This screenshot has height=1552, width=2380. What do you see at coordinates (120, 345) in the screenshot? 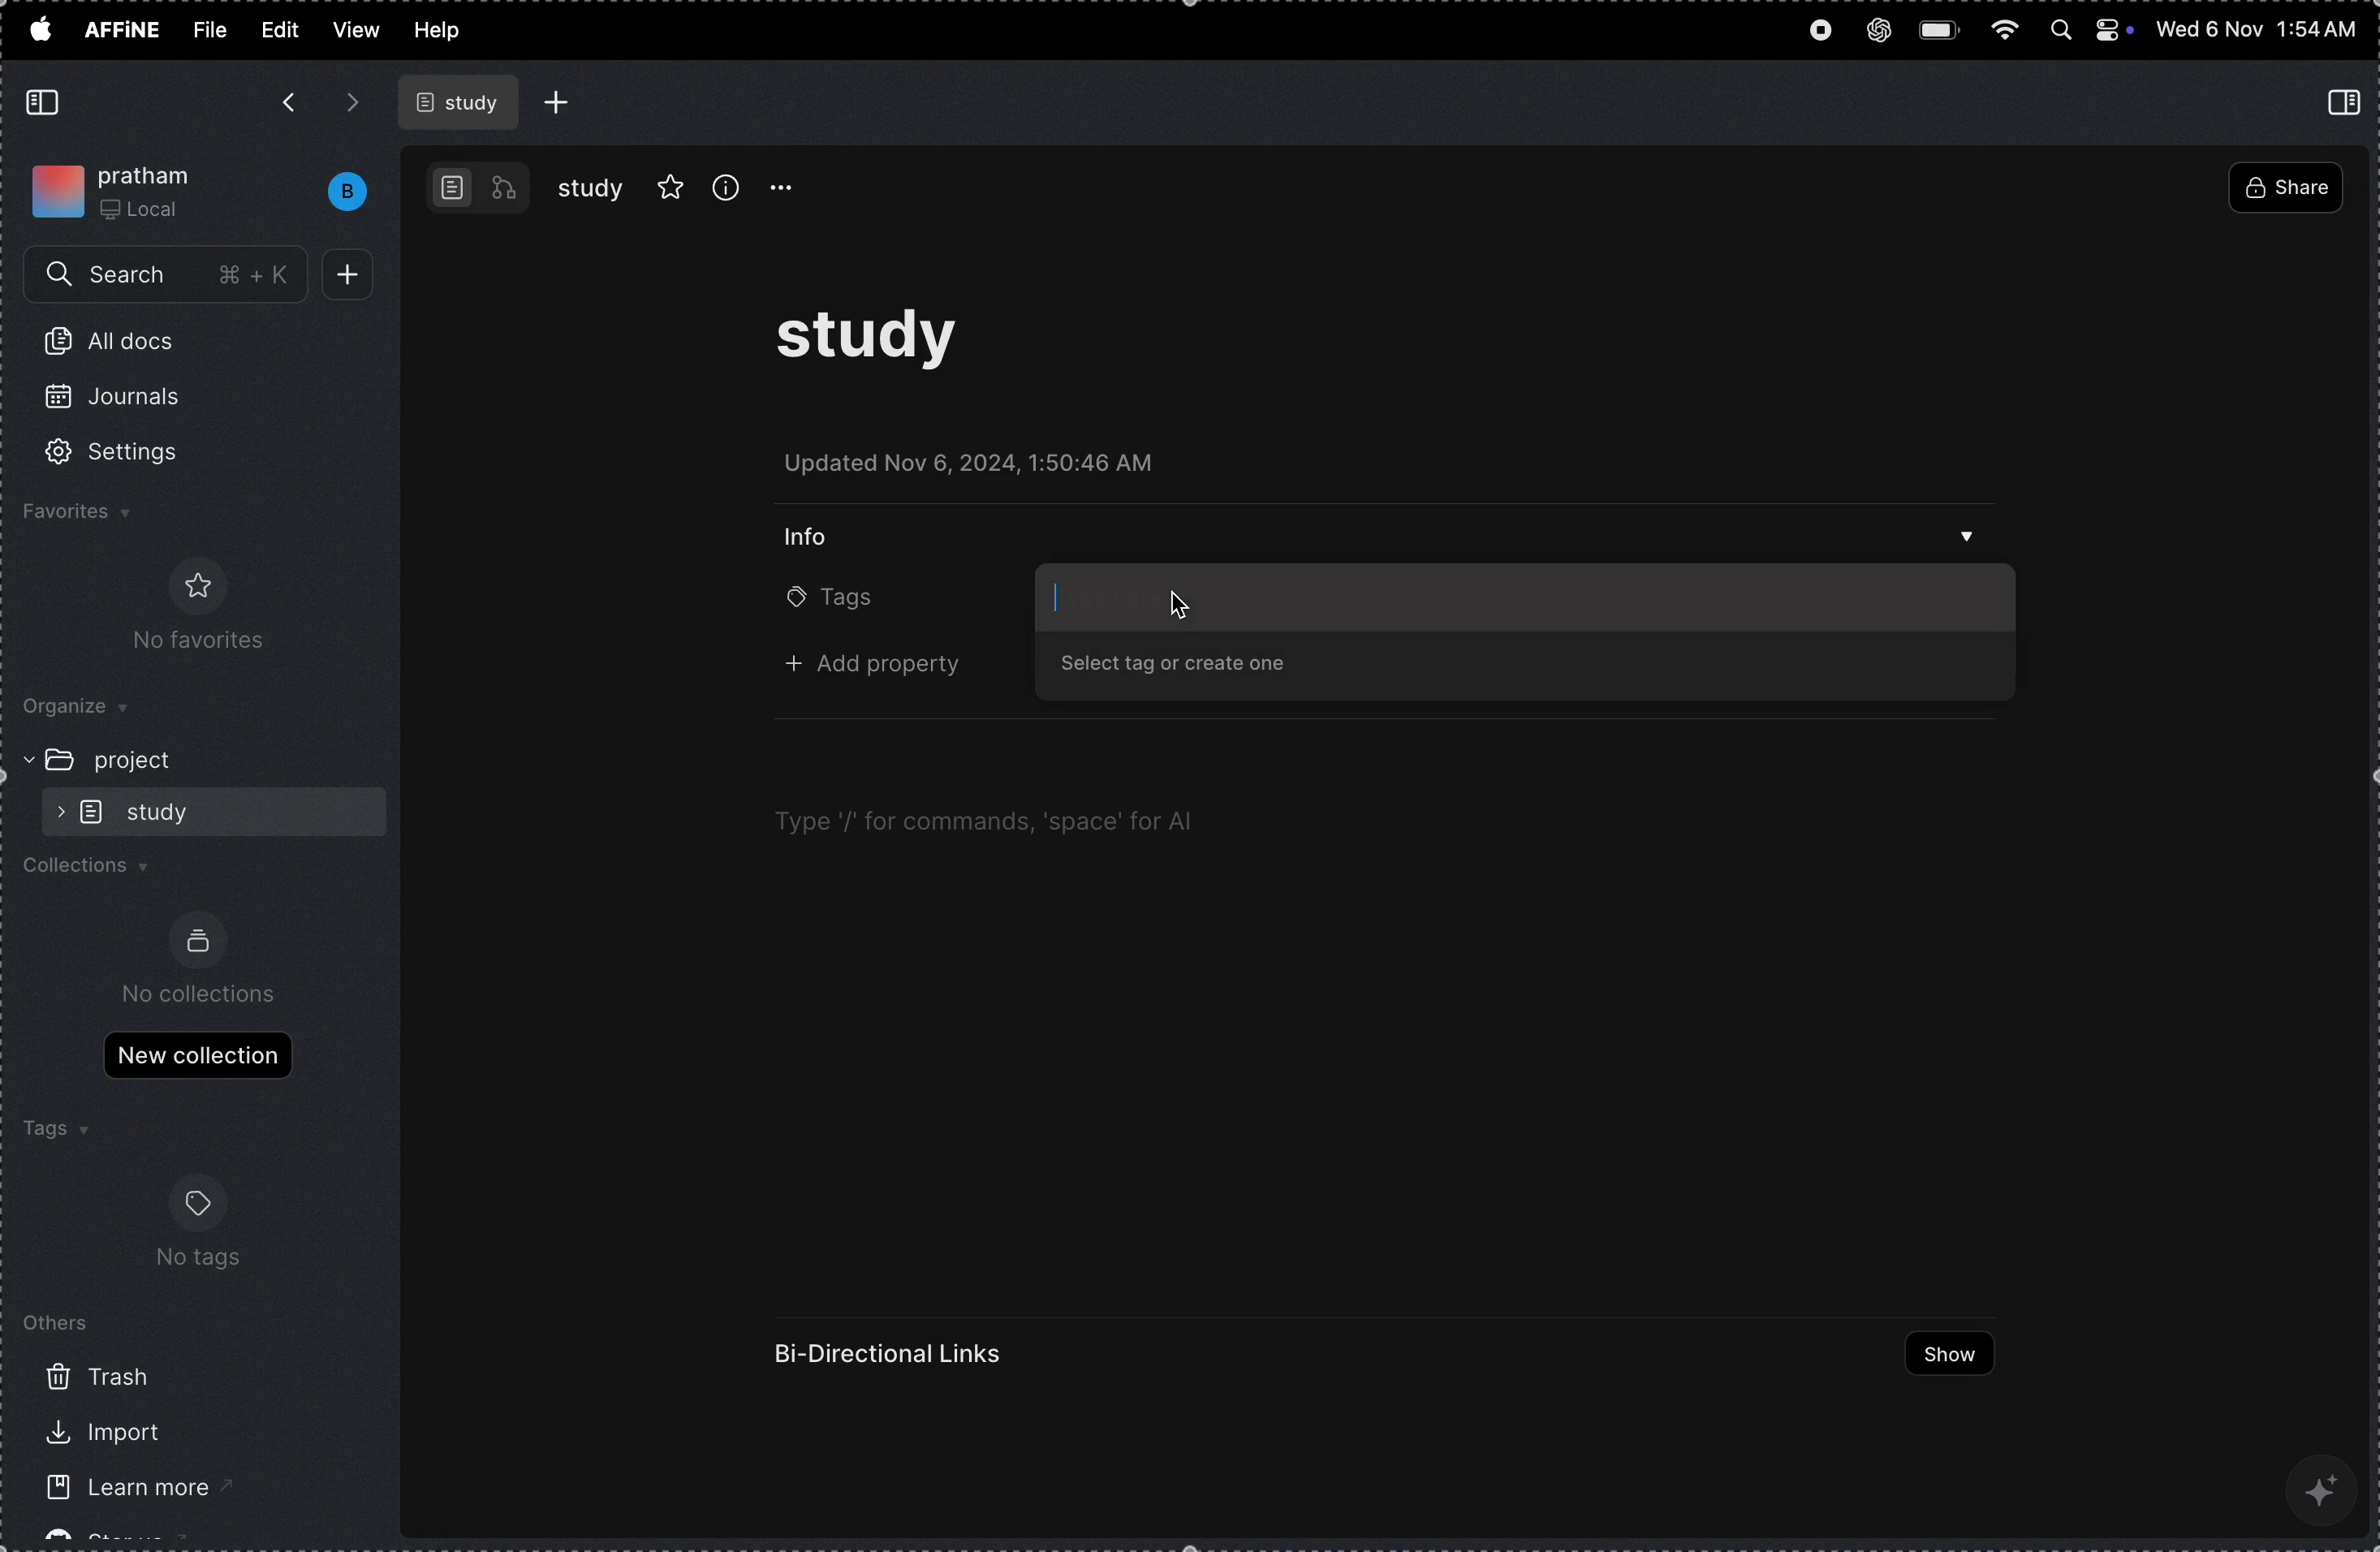
I see `all docs` at bounding box center [120, 345].